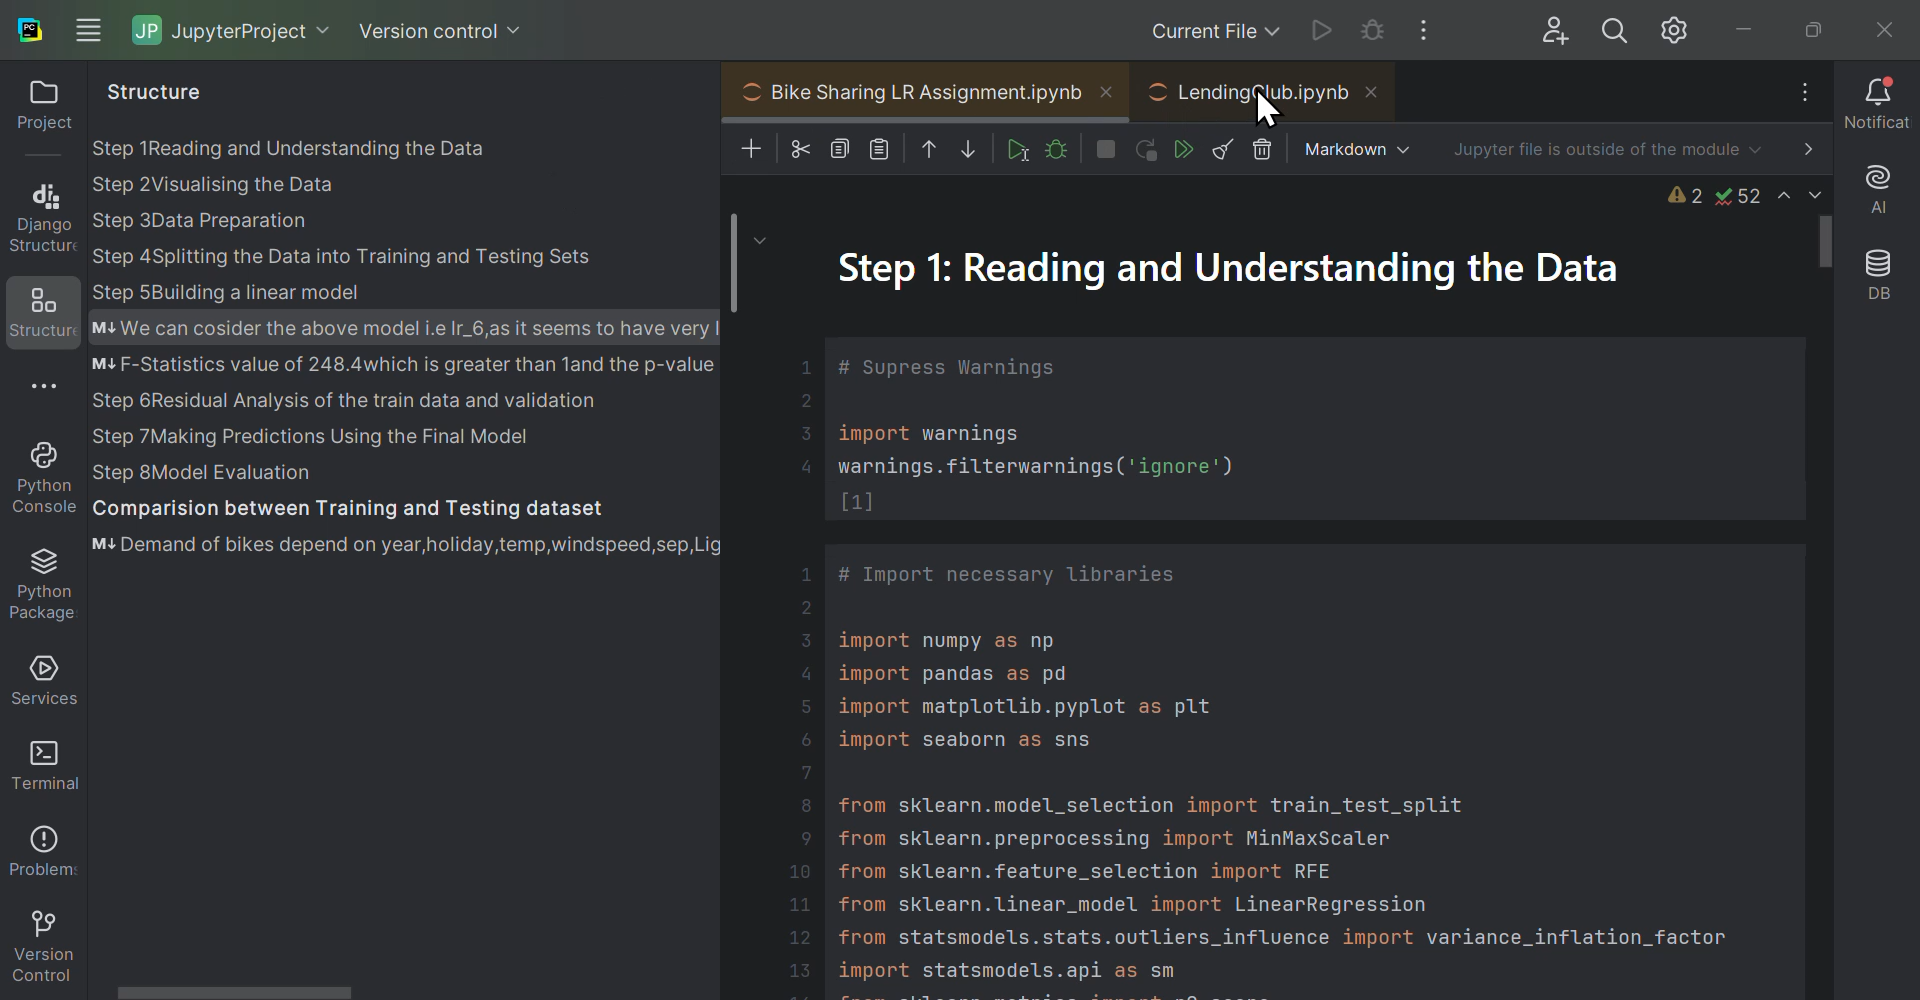 The image size is (1920, 1000). Describe the element at coordinates (44, 111) in the screenshot. I see `Project` at that location.